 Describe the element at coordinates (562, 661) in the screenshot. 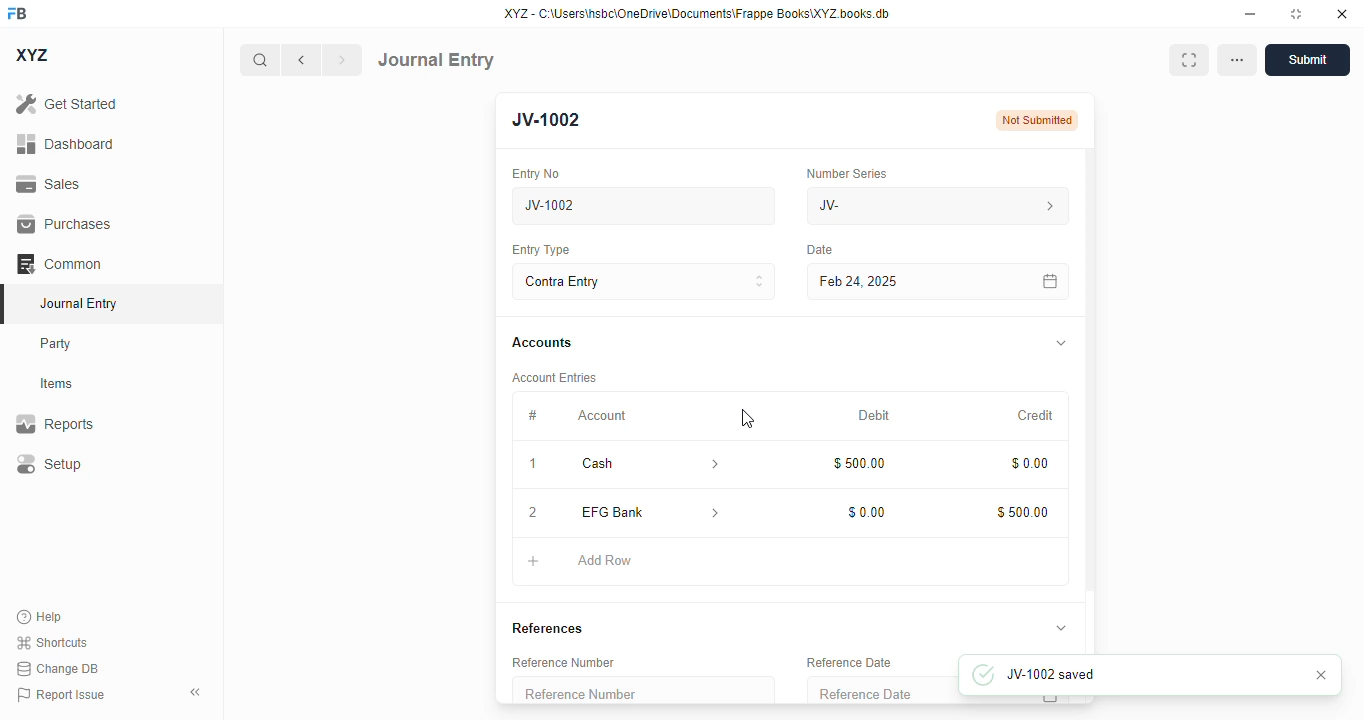

I see `reference number` at that location.